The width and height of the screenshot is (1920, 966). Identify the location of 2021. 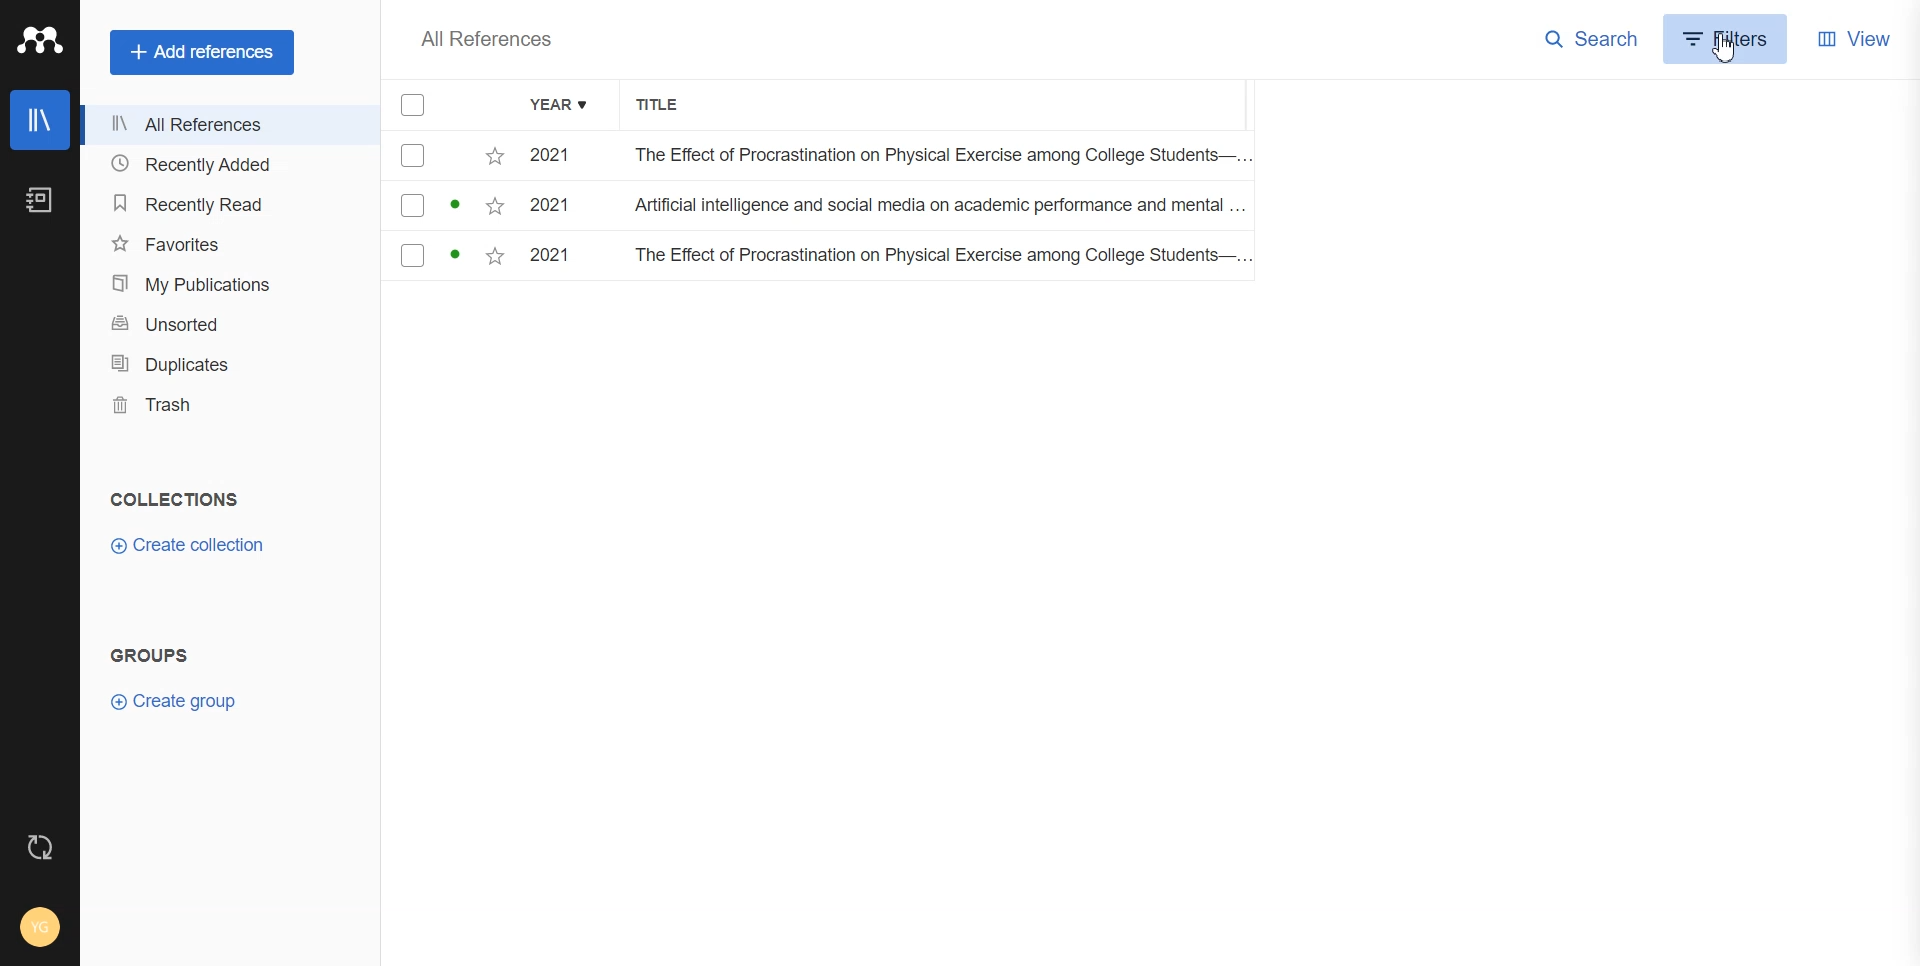
(558, 209).